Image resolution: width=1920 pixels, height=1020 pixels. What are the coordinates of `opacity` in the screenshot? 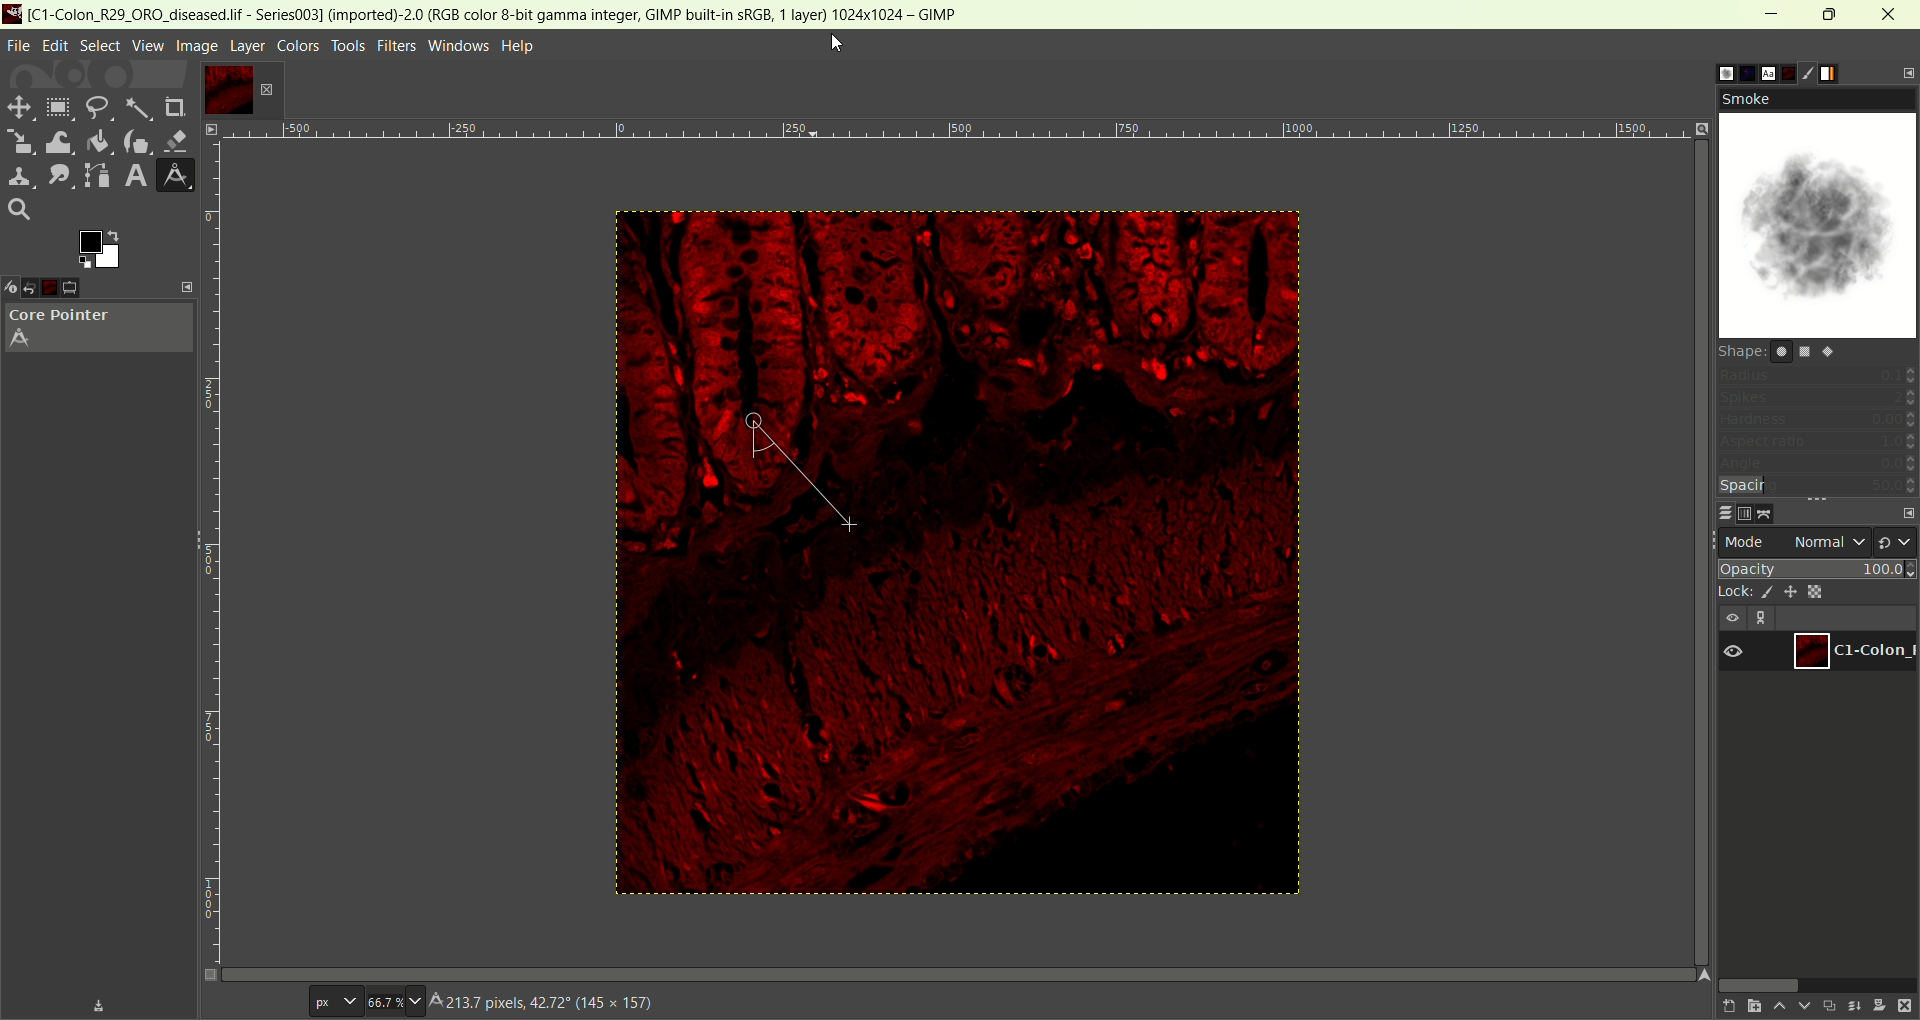 It's located at (1819, 567).